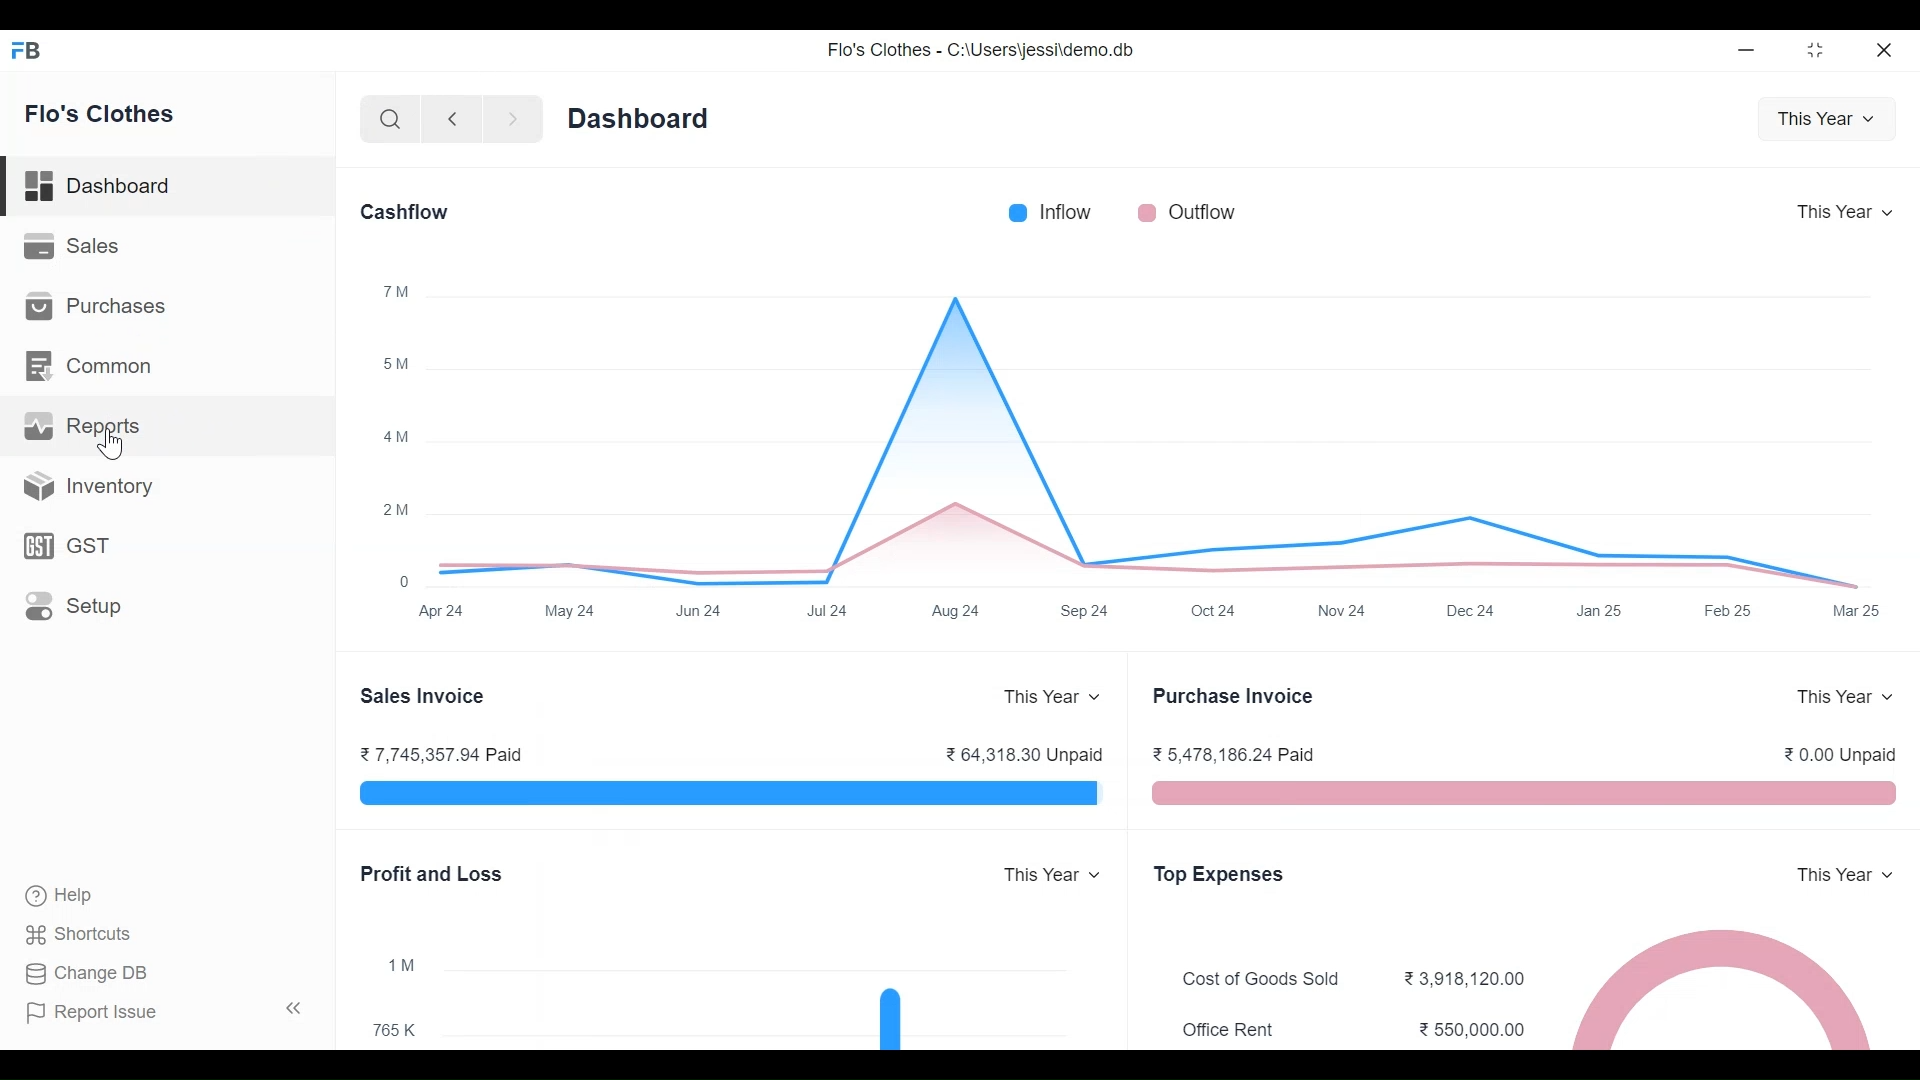  What do you see at coordinates (1526, 793) in the screenshot?
I see `visual representation of paid over unpaid amount ` at bounding box center [1526, 793].